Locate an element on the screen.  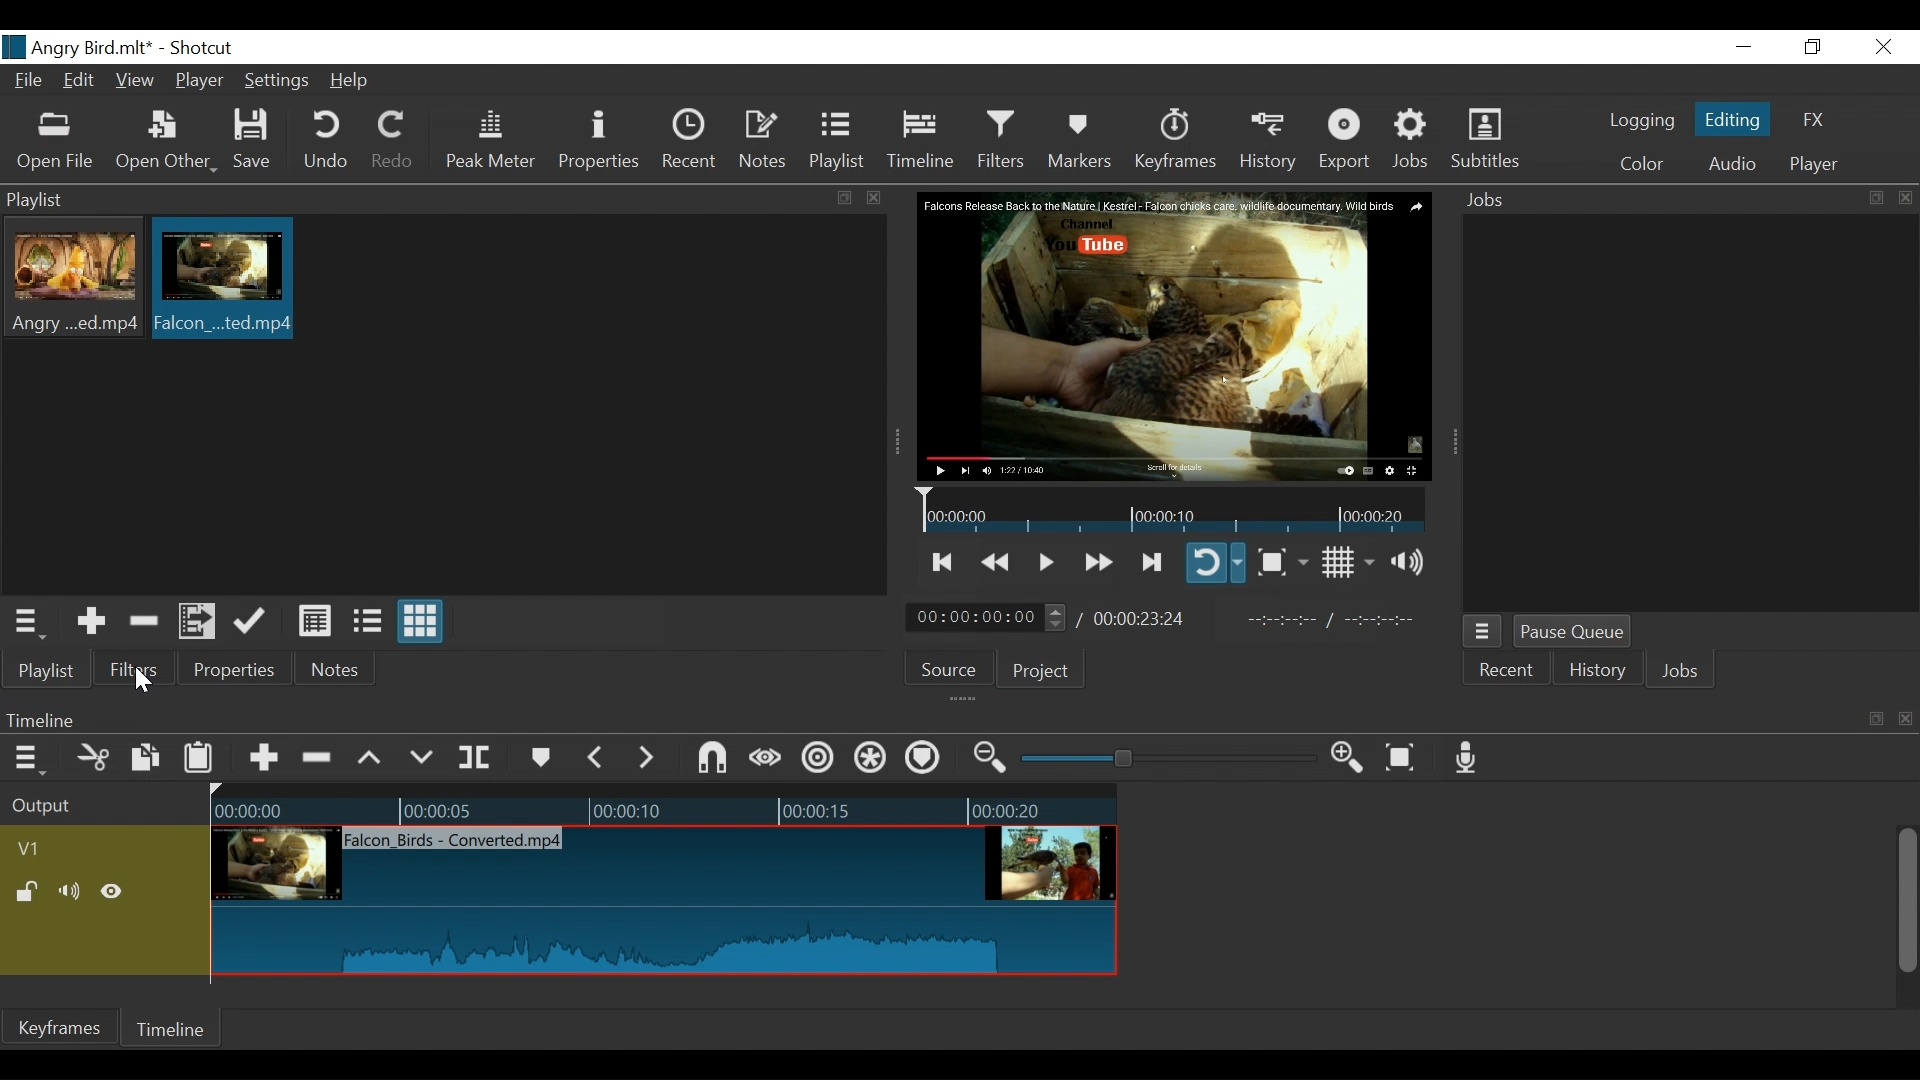
Record audio is located at coordinates (1467, 757).